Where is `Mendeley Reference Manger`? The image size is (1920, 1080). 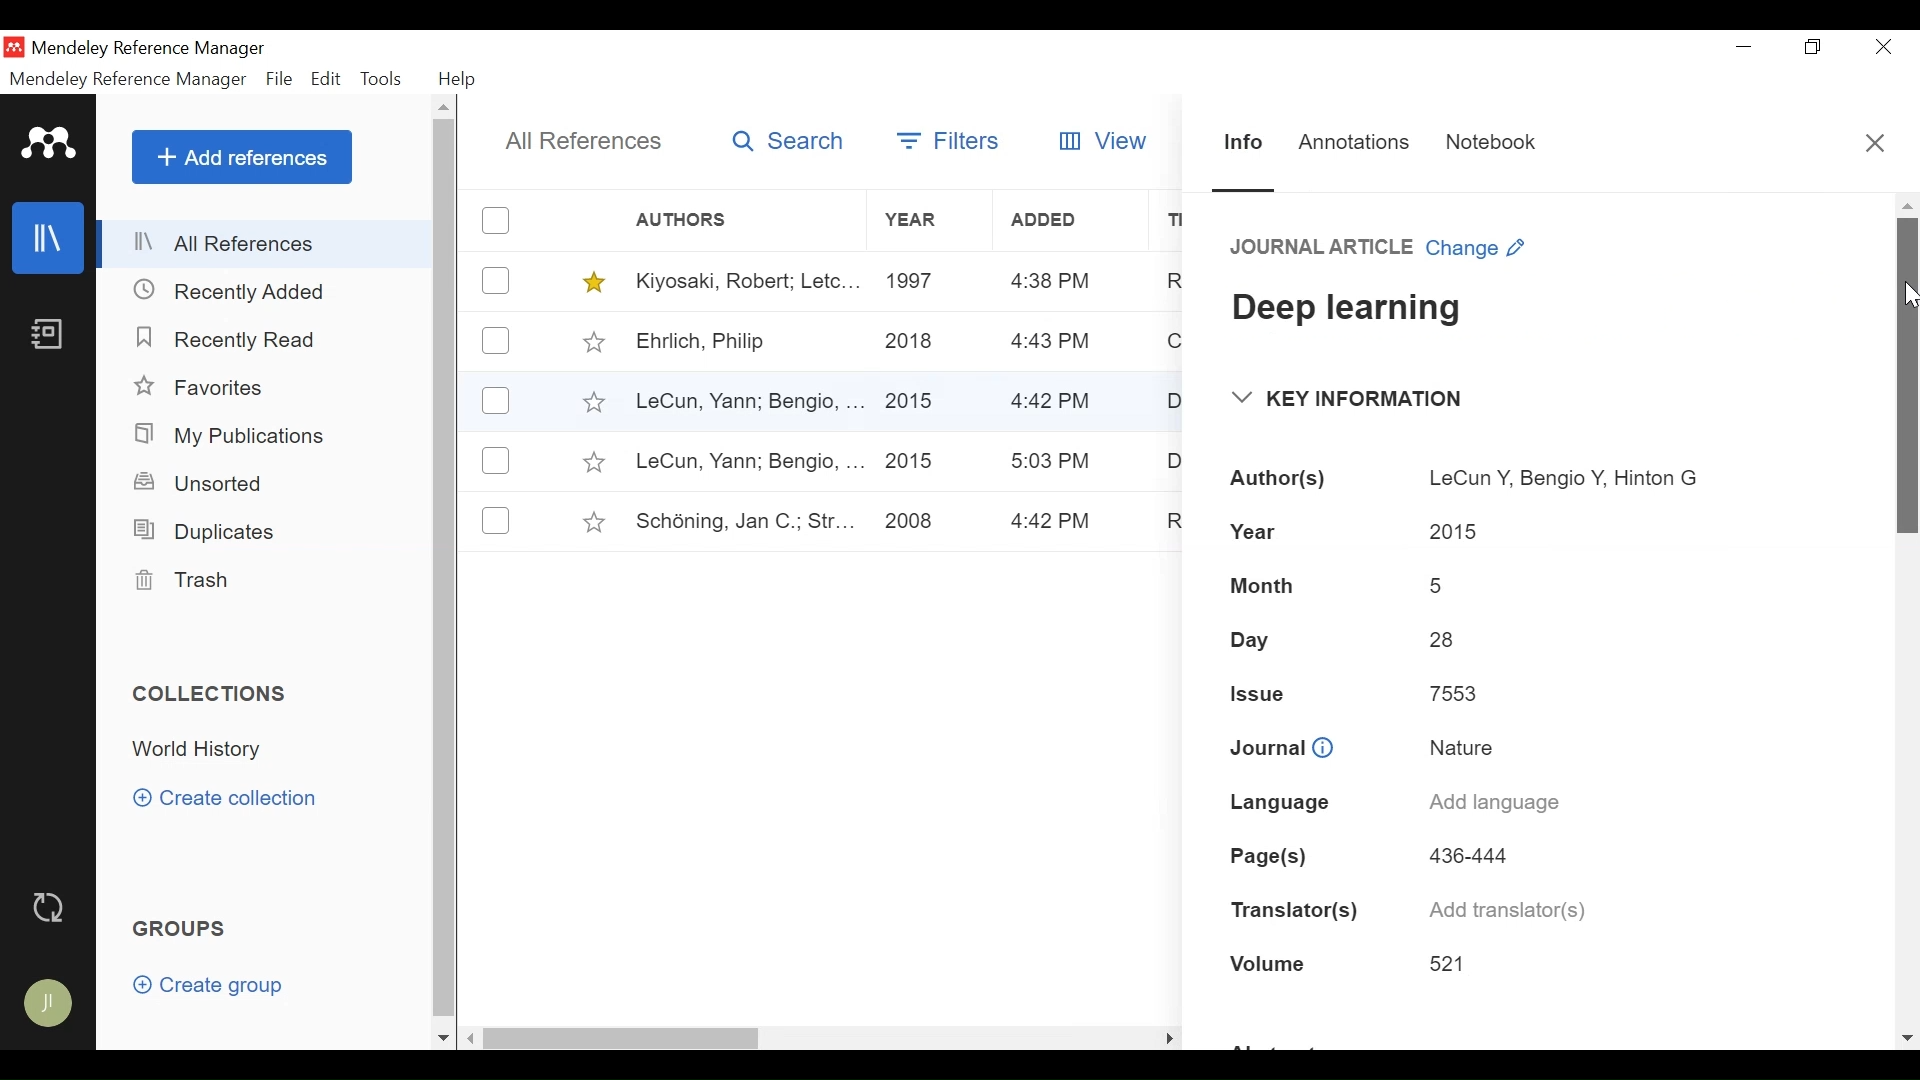
Mendeley Reference Manger is located at coordinates (161, 48).